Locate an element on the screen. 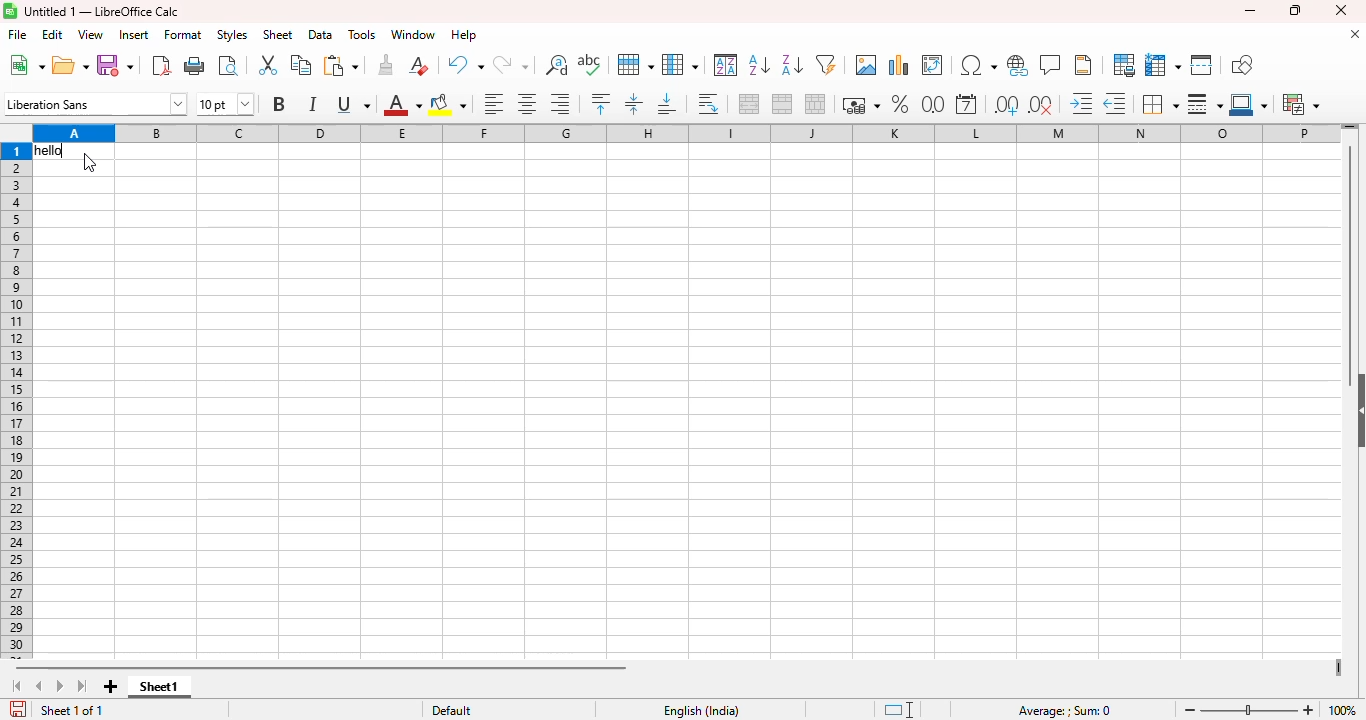 This screenshot has width=1366, height=720. insert hyperlink is located at coordinates (1018, 65).